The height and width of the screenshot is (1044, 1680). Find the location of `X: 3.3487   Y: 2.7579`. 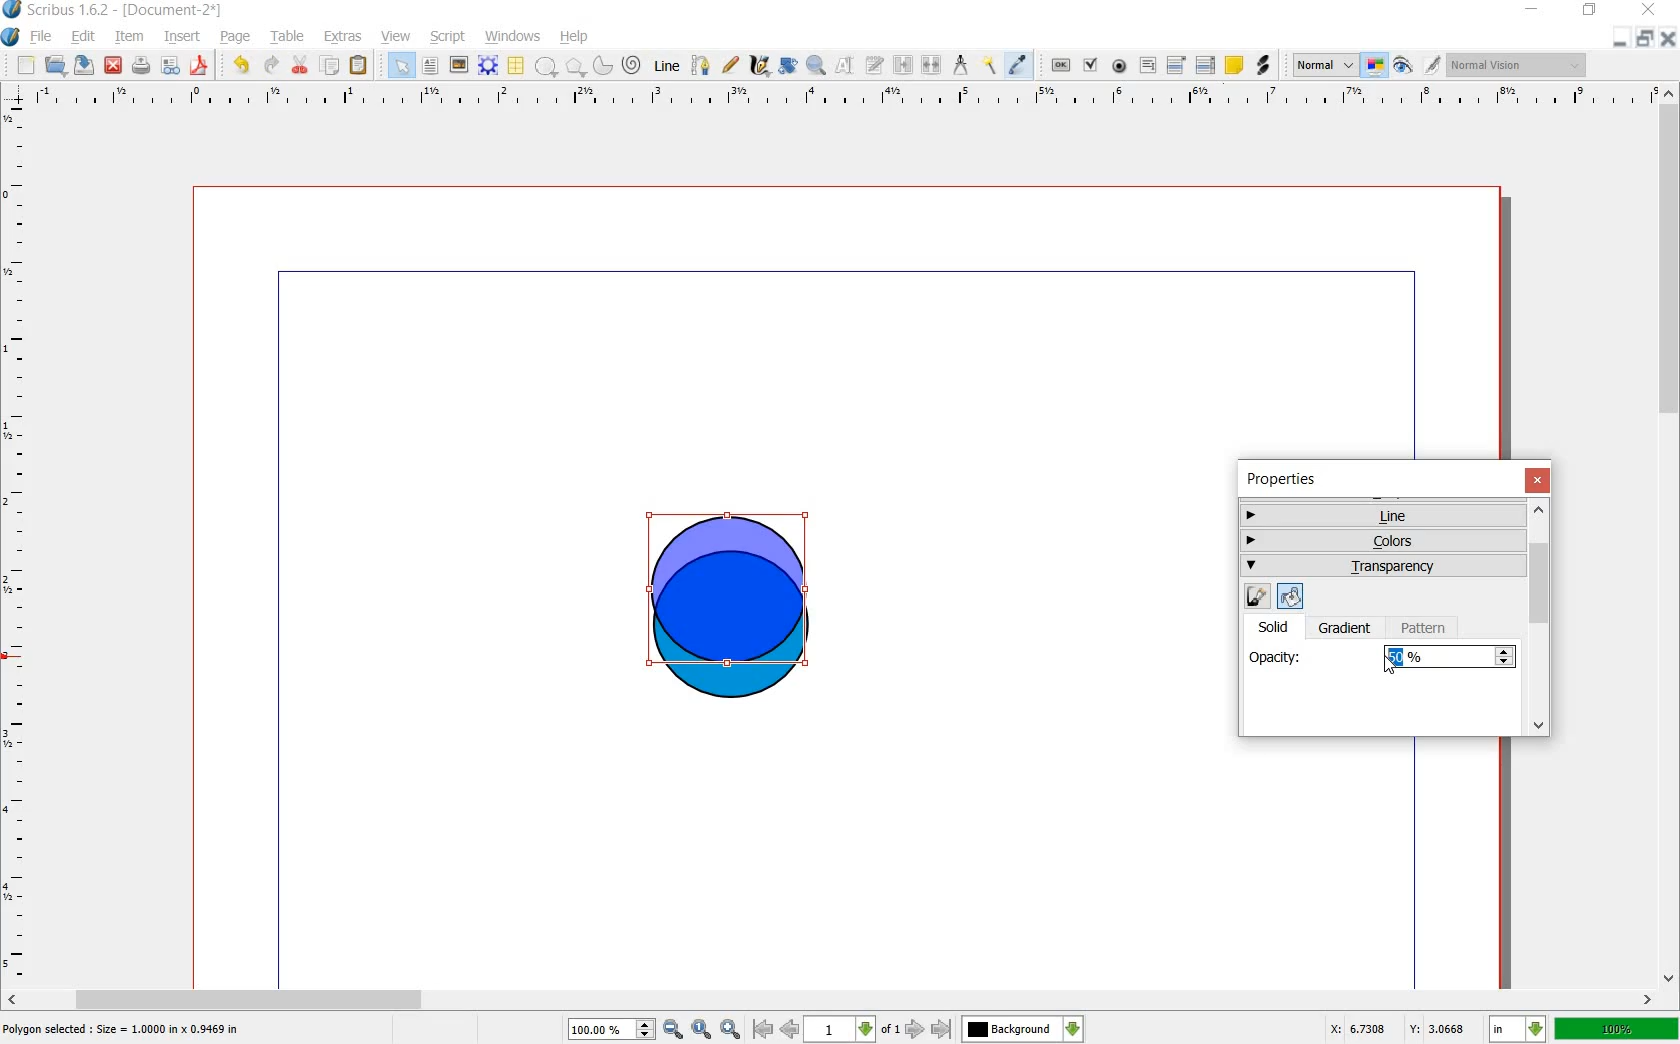

X: 3.3487   Y: 2.7579 is located at coordinates (1398, 1028).